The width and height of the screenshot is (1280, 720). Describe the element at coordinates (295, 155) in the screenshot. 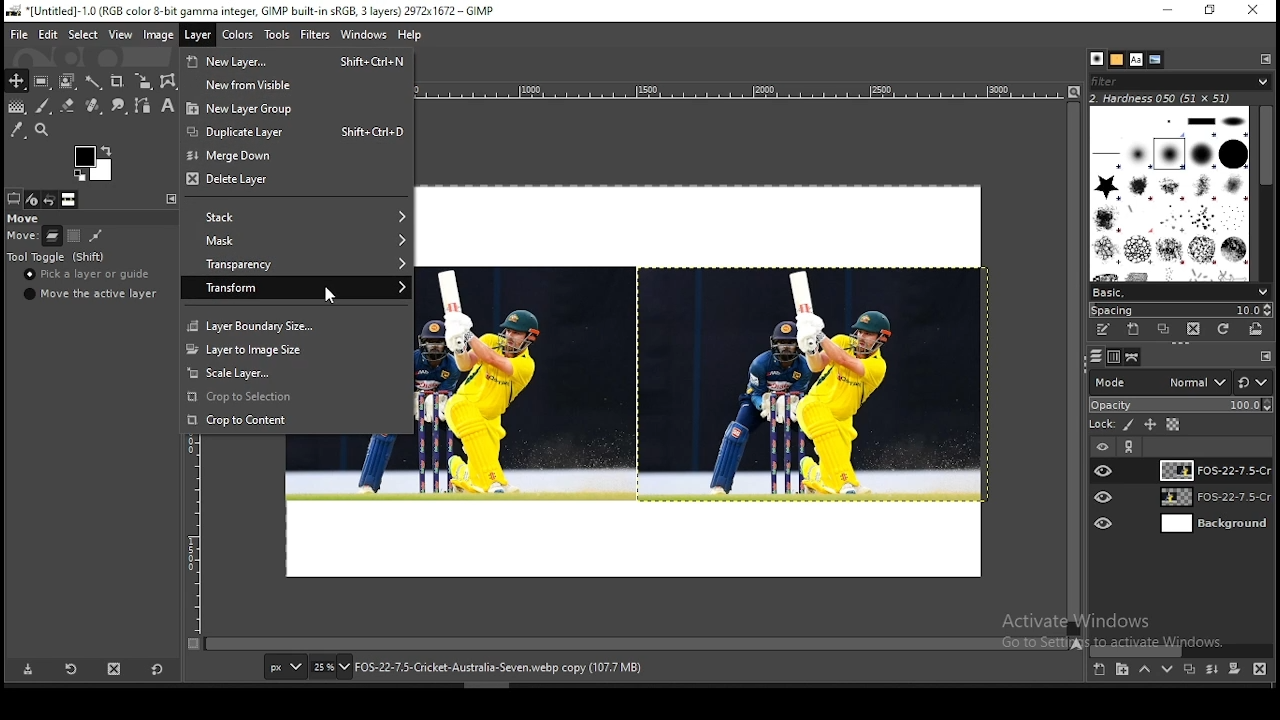

I see `merge down` at that location.